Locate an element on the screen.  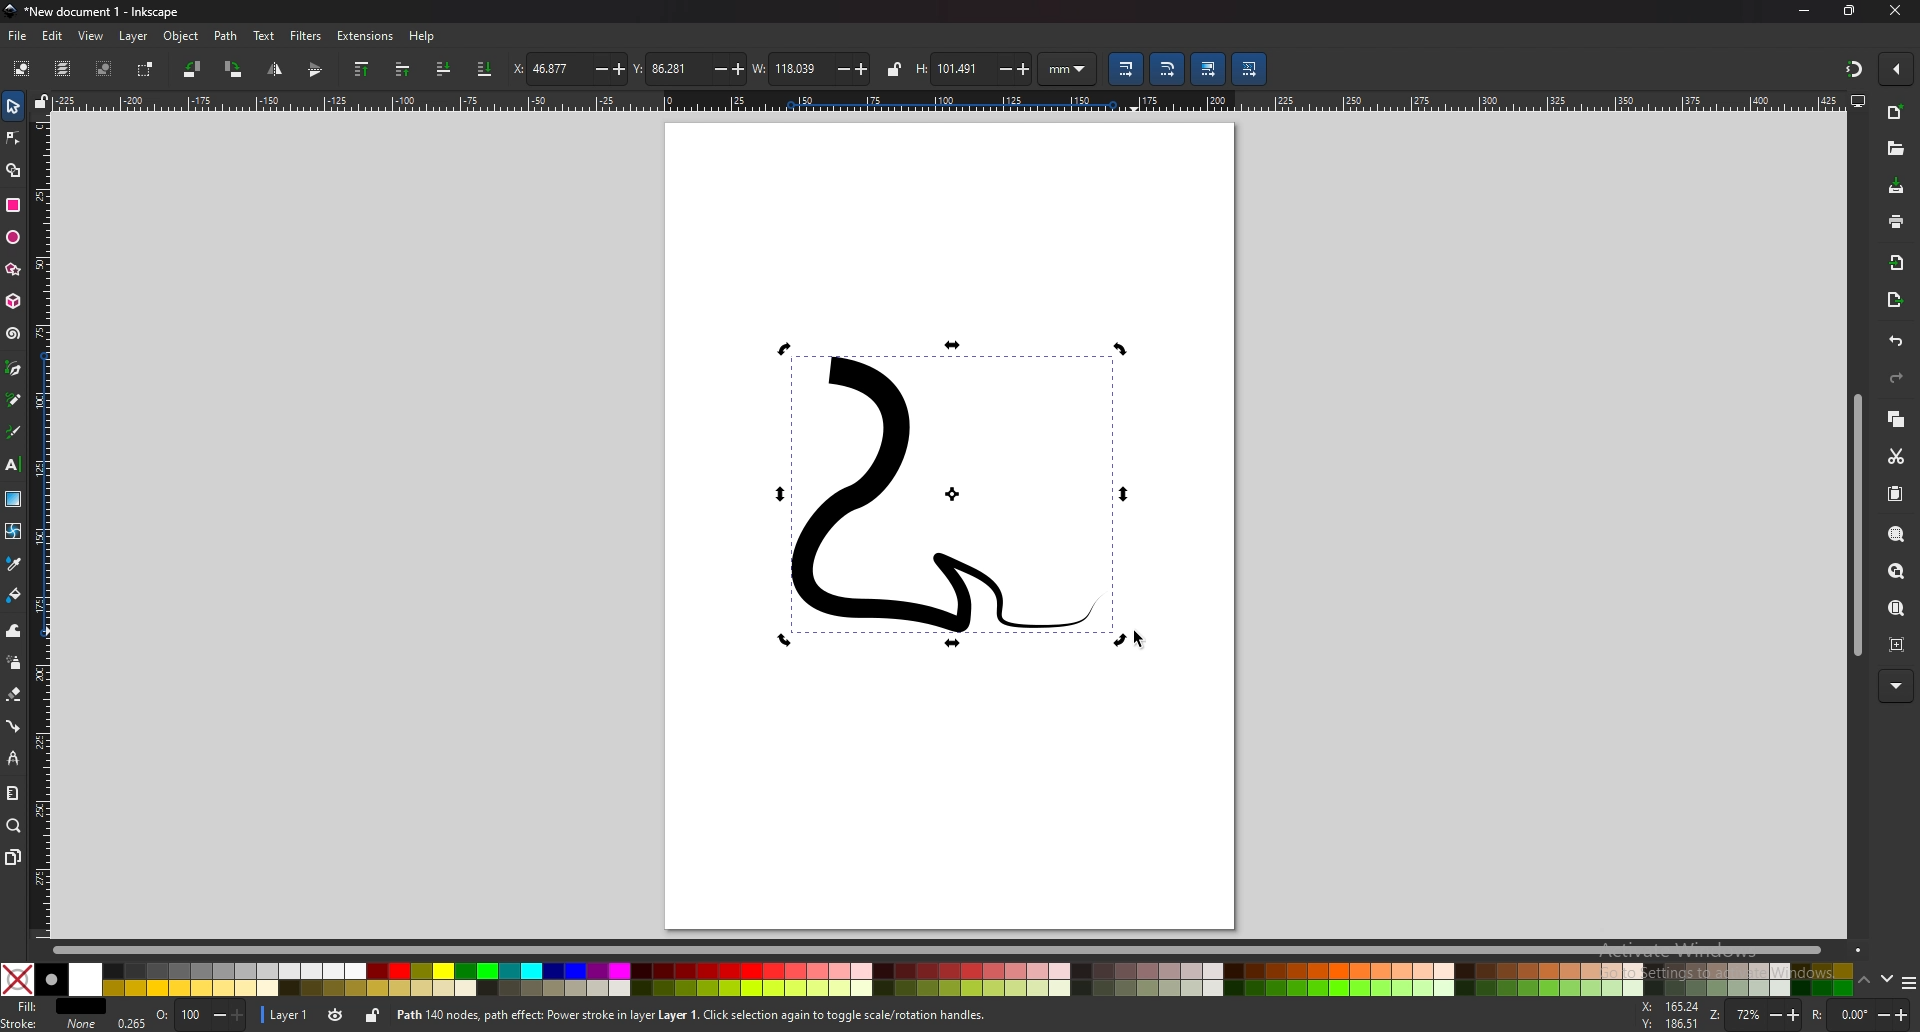
export is located at coordinates (1897, 300).